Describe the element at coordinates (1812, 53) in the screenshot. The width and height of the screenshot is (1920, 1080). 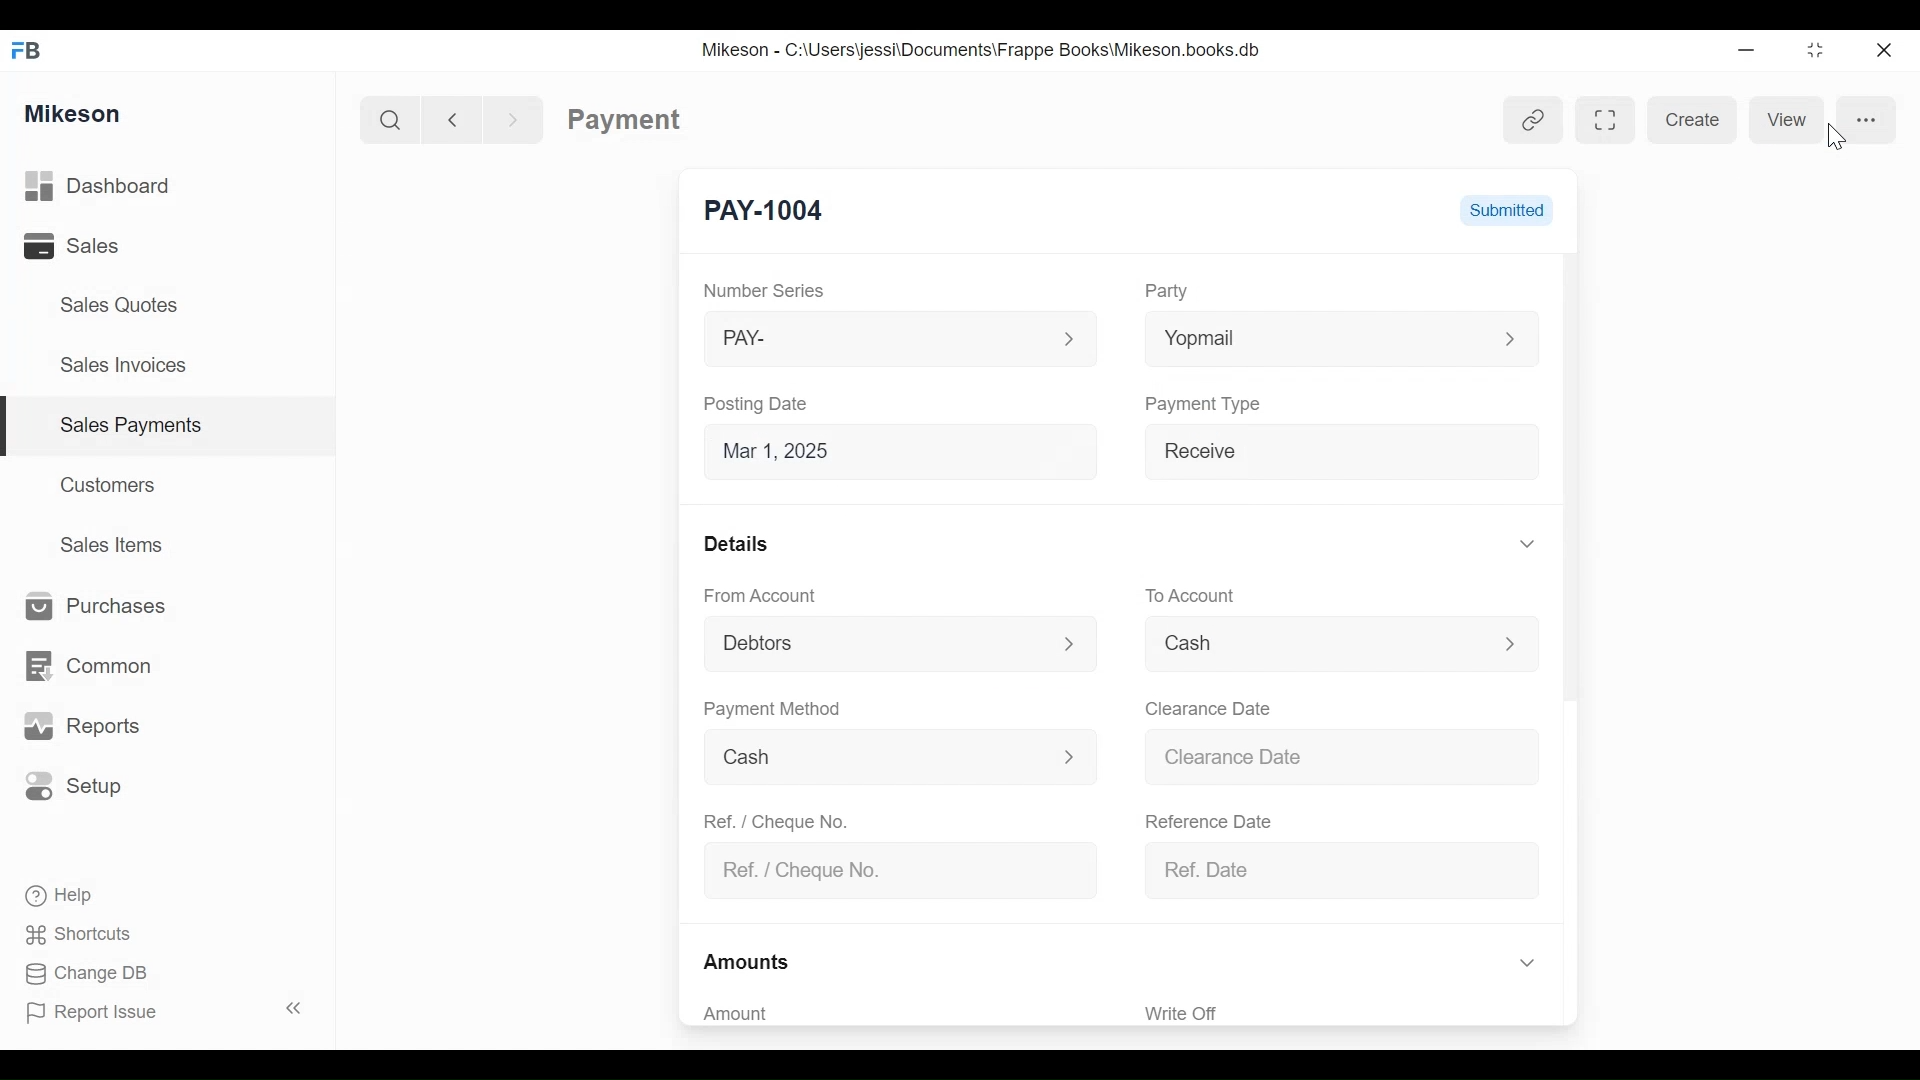
I see `Maximize` at that location.